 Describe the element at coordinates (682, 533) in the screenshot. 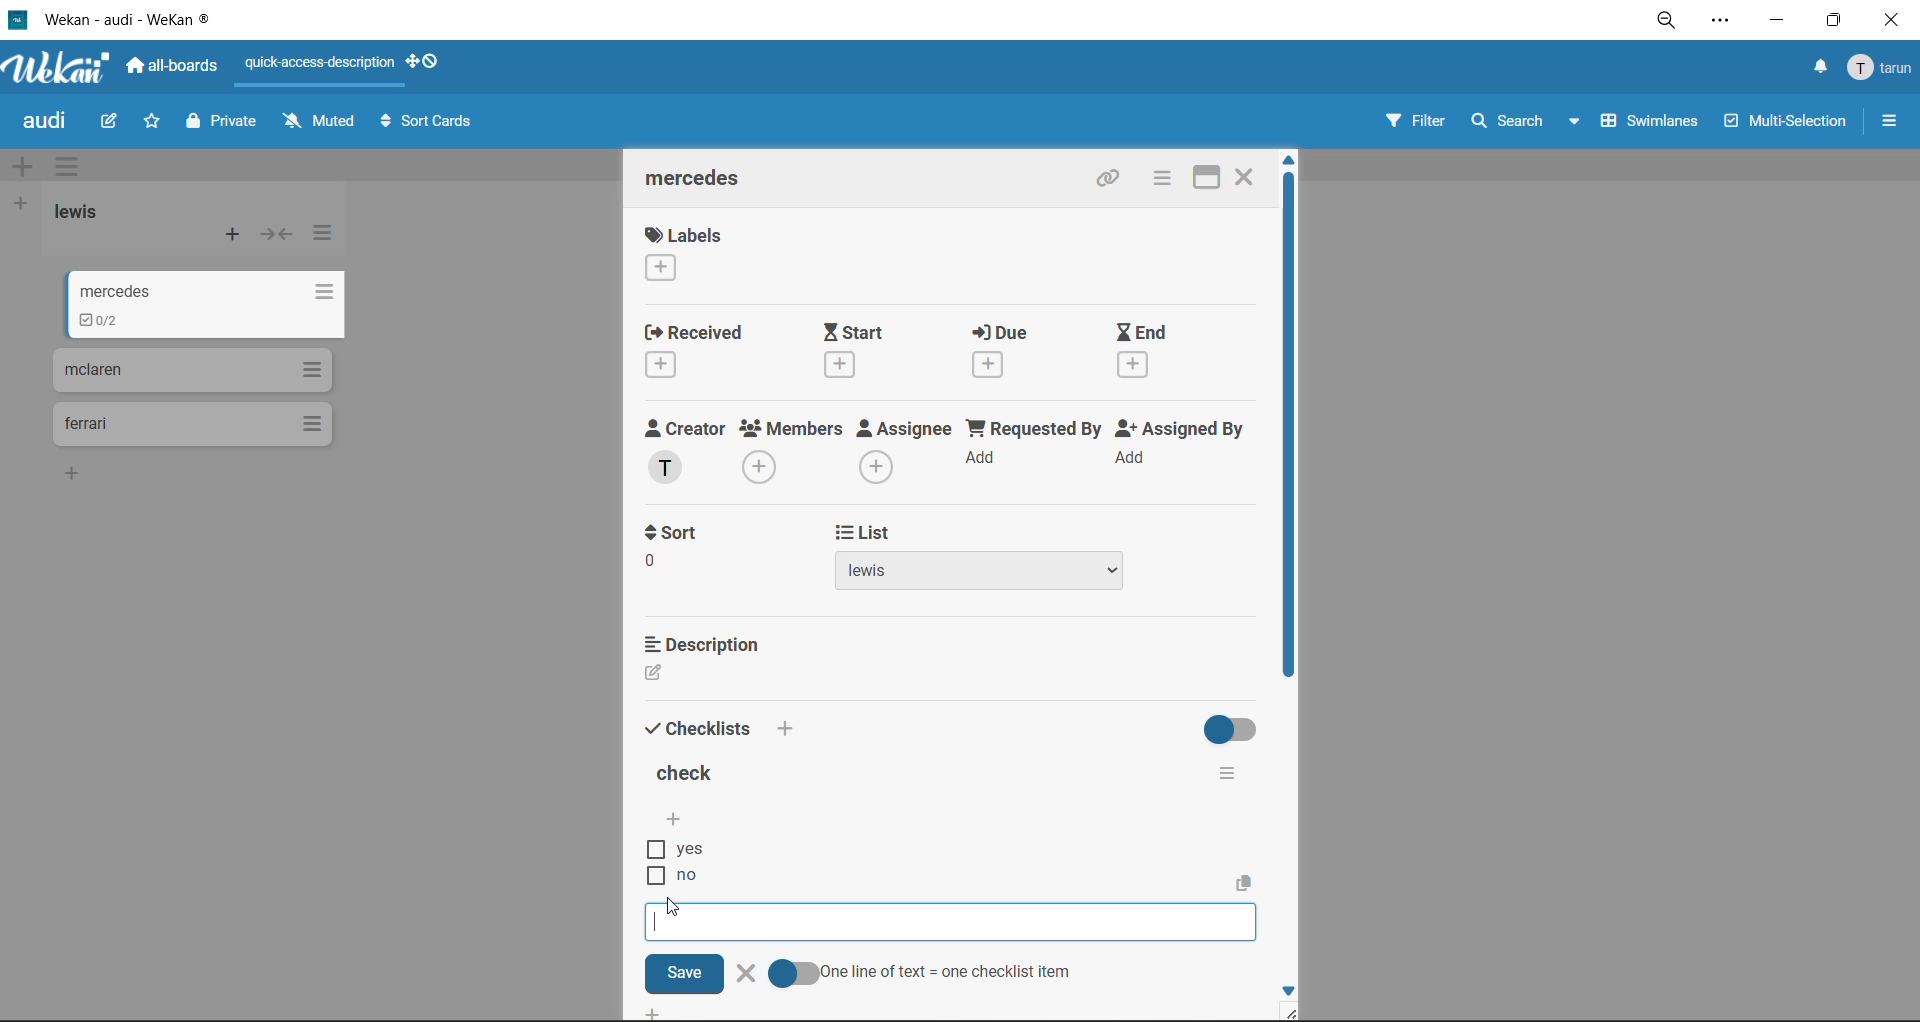

I see `sort` at that location.